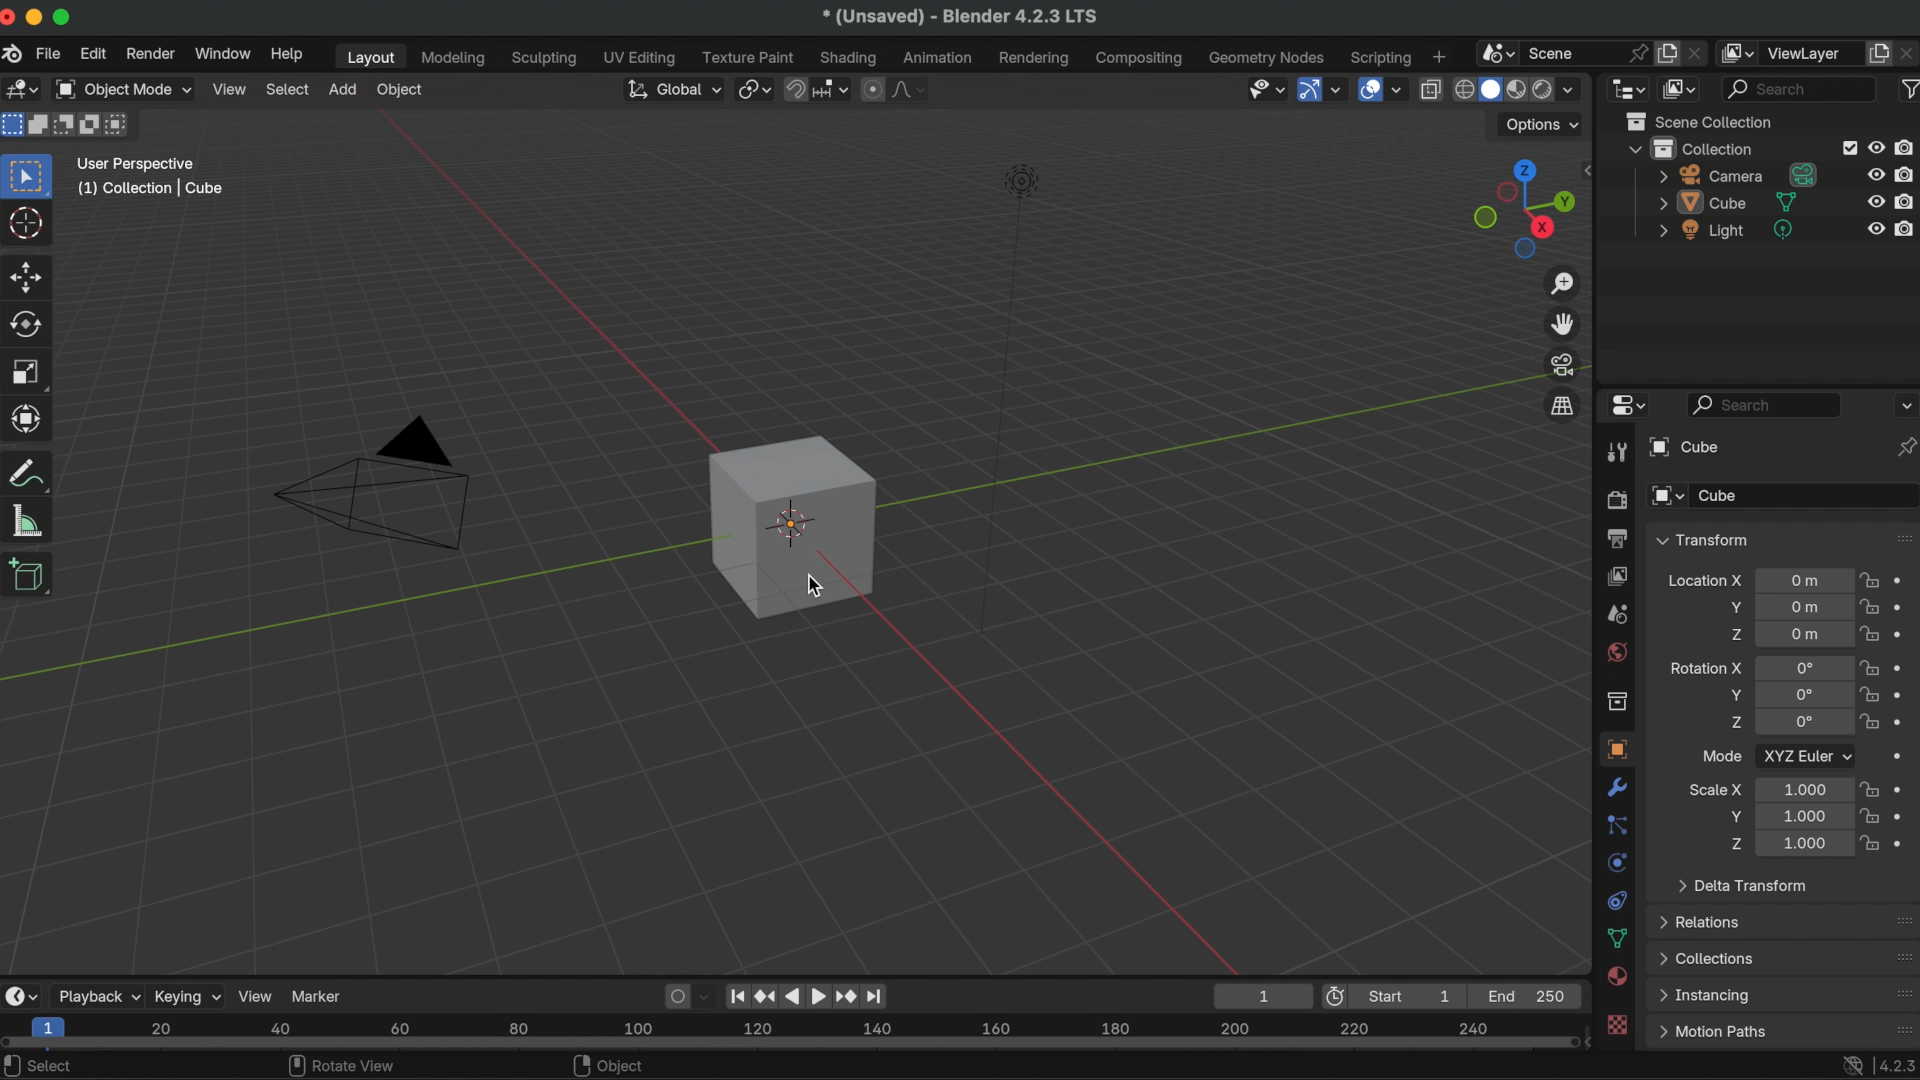 Image resolution: width=1920 pixels, height=1080 pixels. Describe the element at coordinates (1624, 406) in the screenshot. I see `editor type` at that location.